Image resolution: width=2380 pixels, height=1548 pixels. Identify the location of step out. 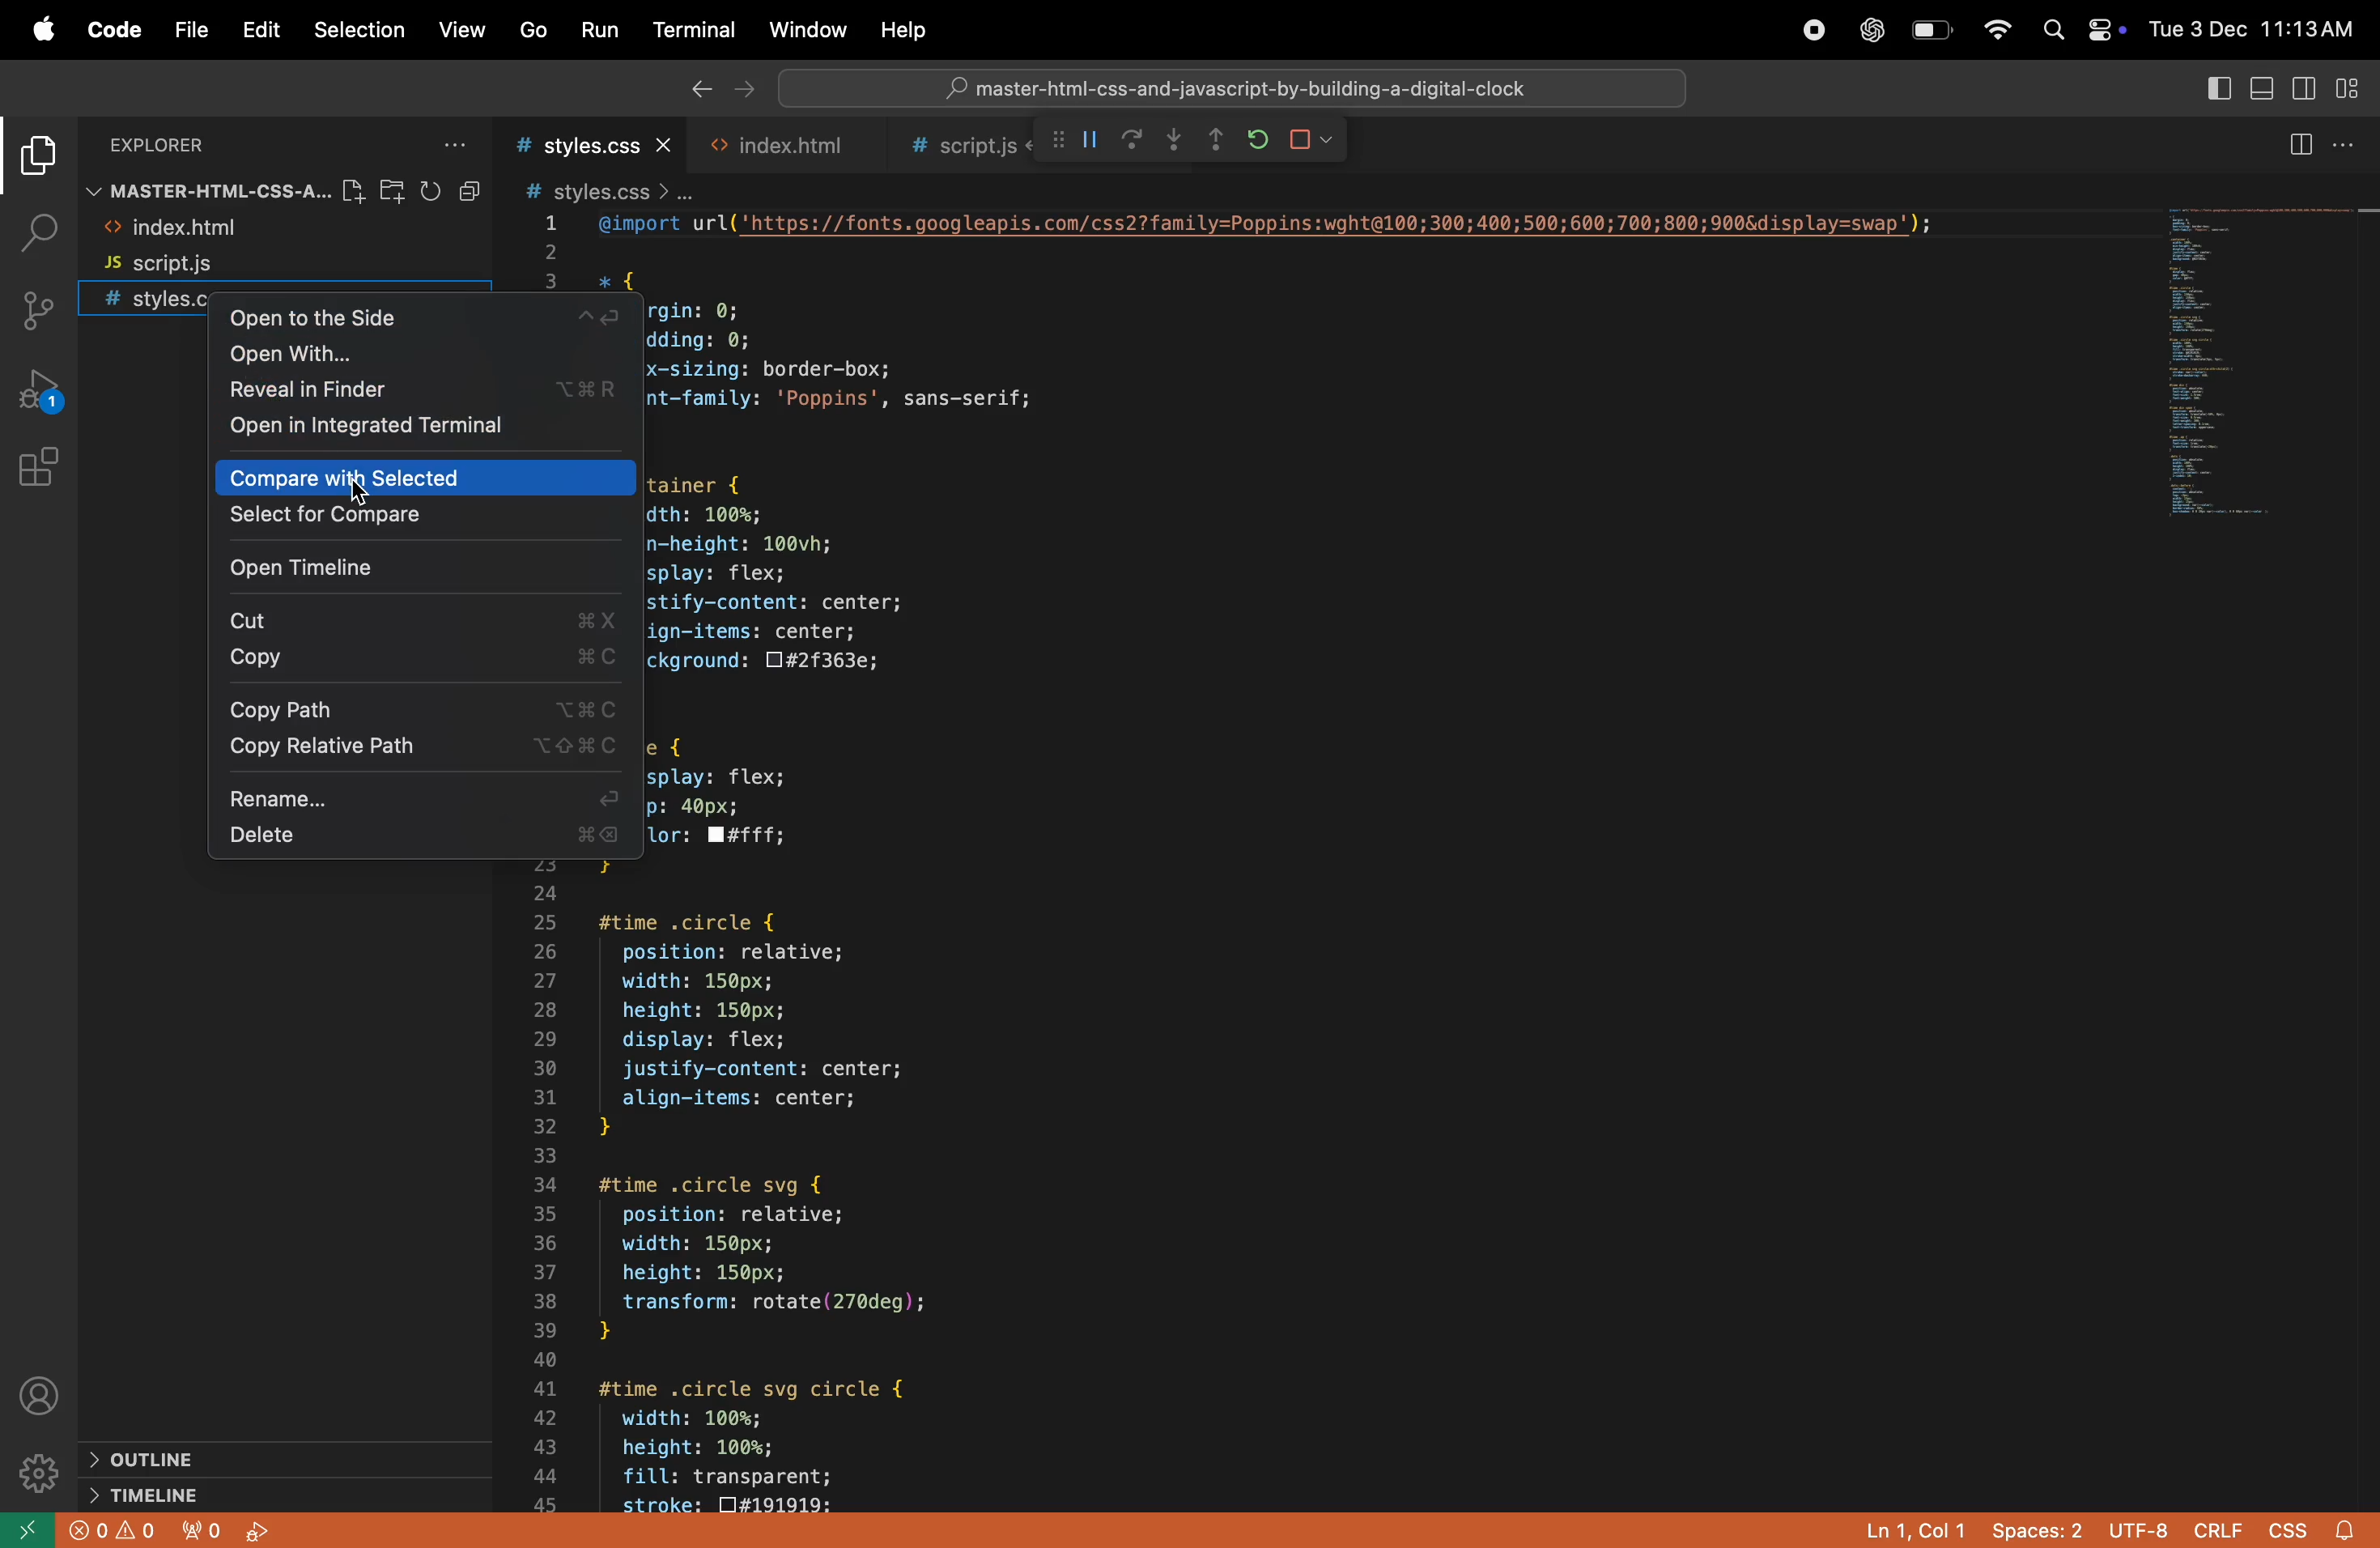
(1216, 145).